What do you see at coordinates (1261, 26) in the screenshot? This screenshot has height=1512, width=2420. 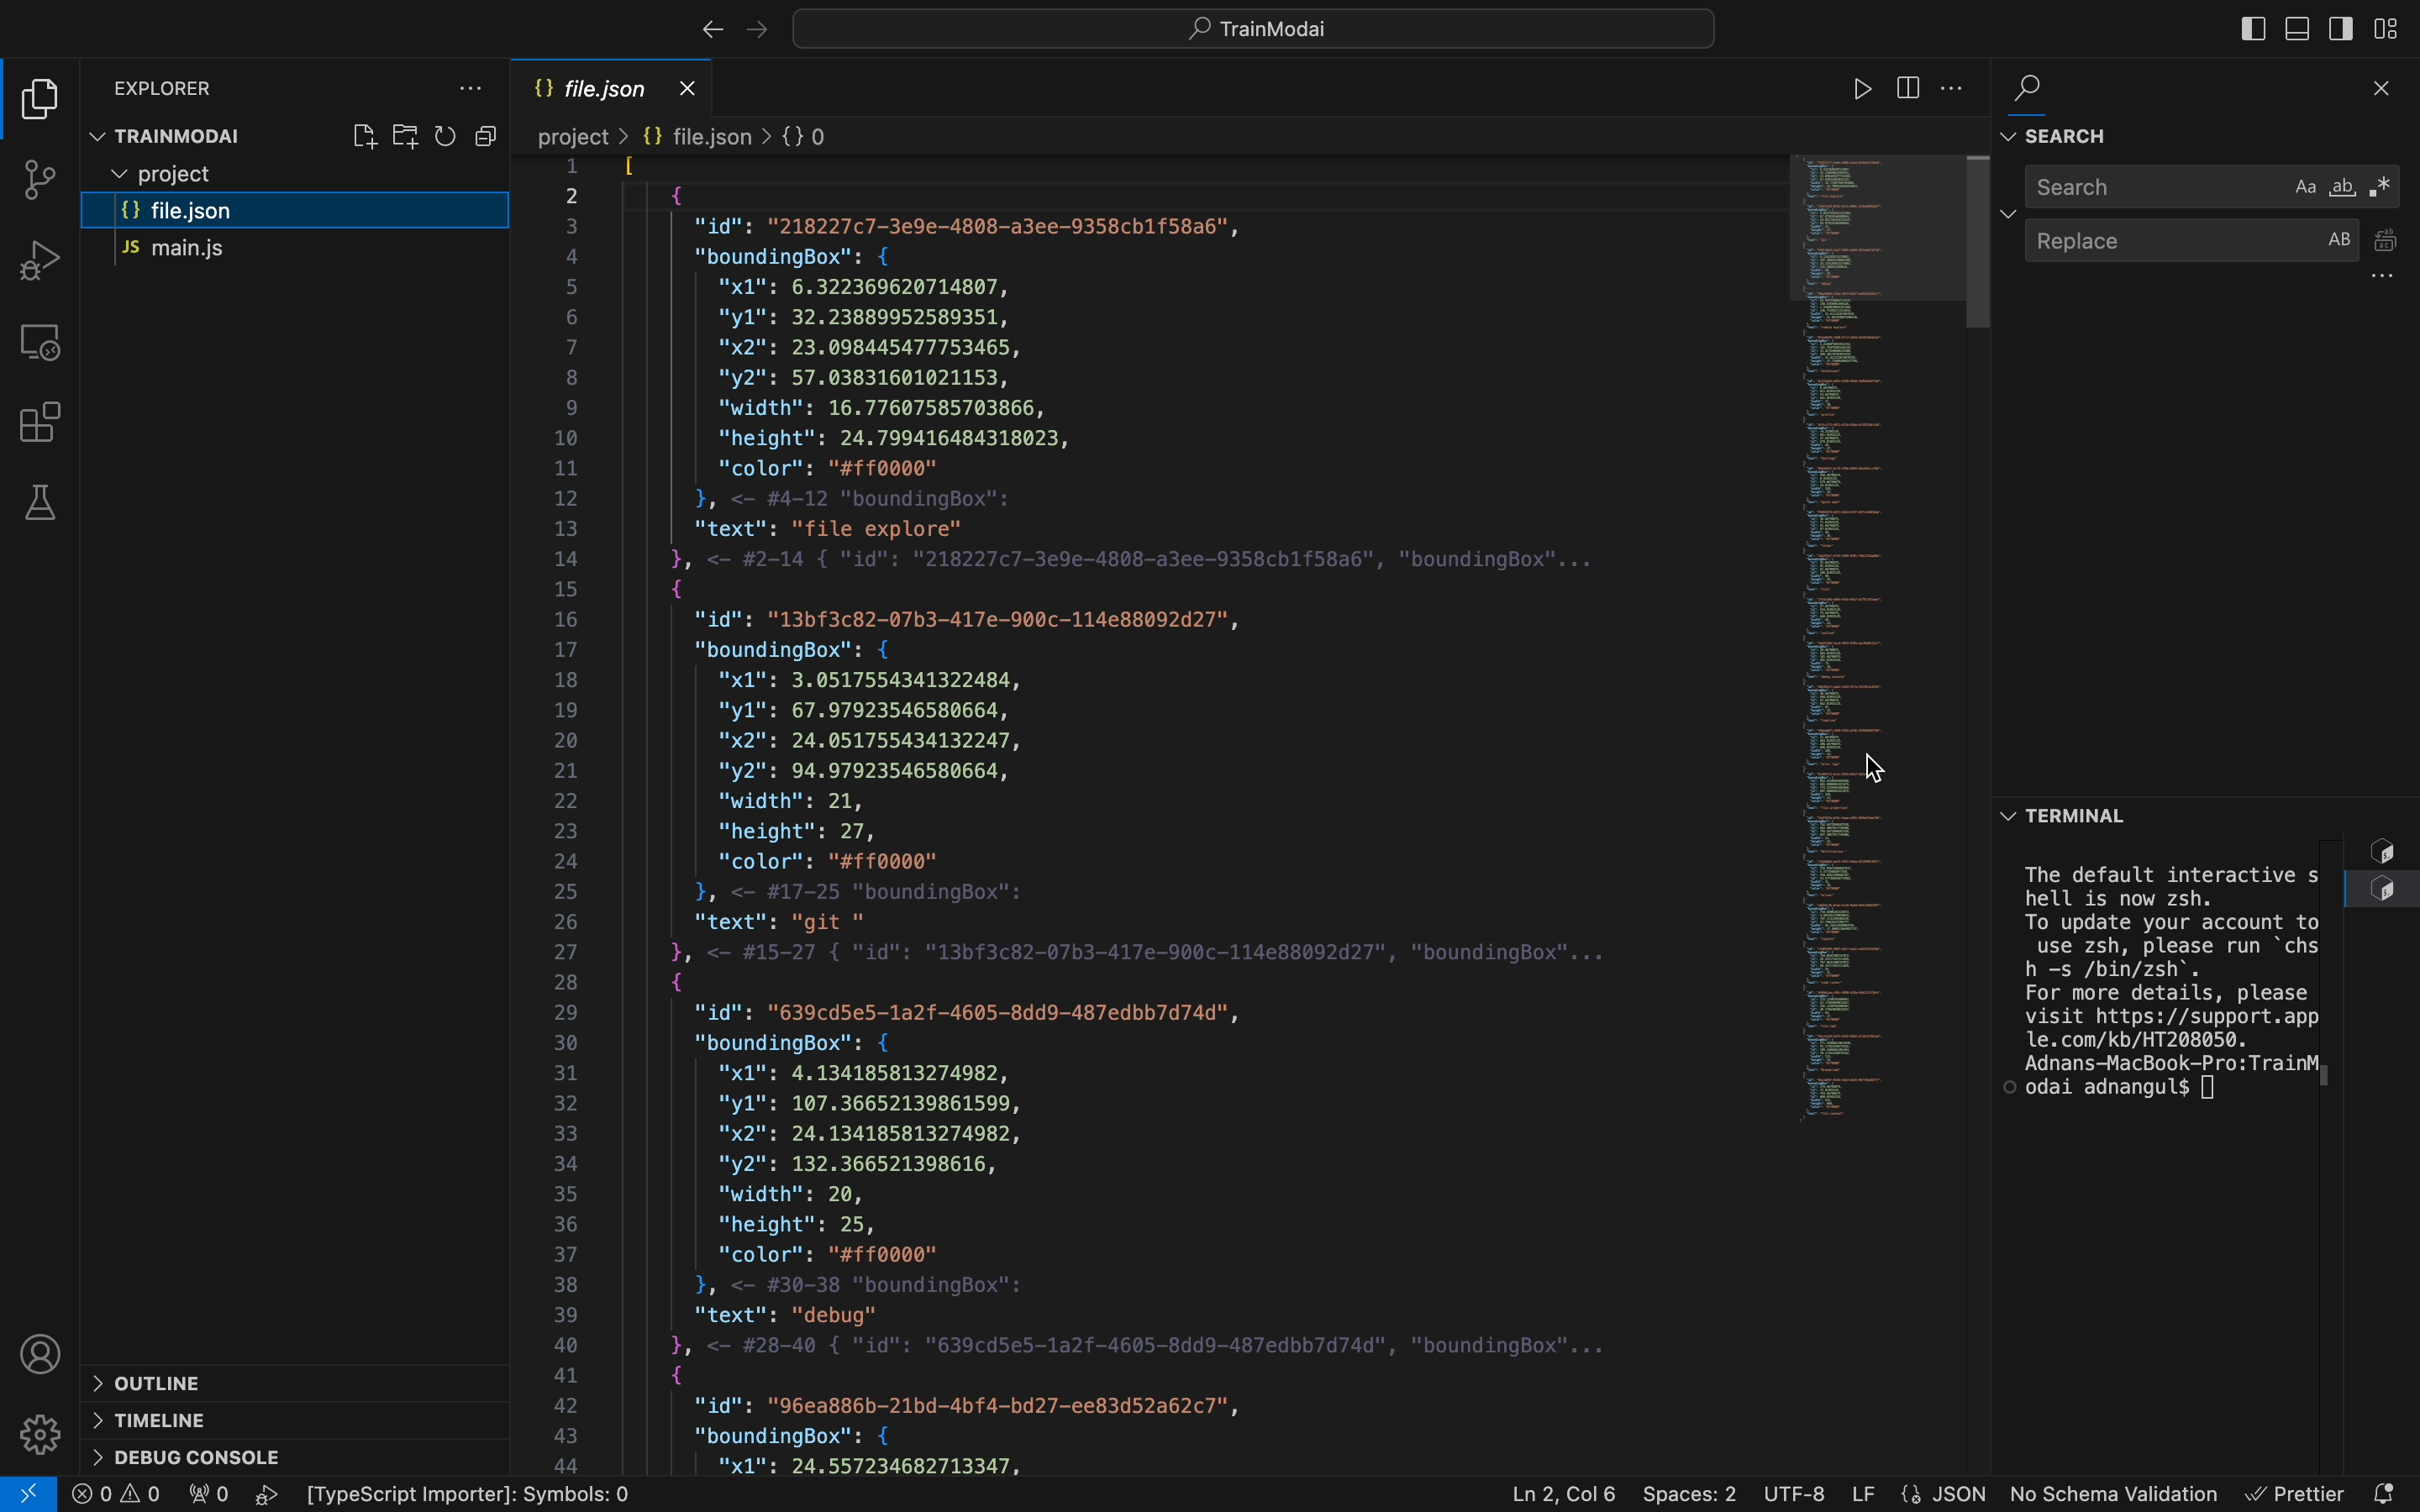 I see `searcyh bar` at bounding box center [1261, 26].